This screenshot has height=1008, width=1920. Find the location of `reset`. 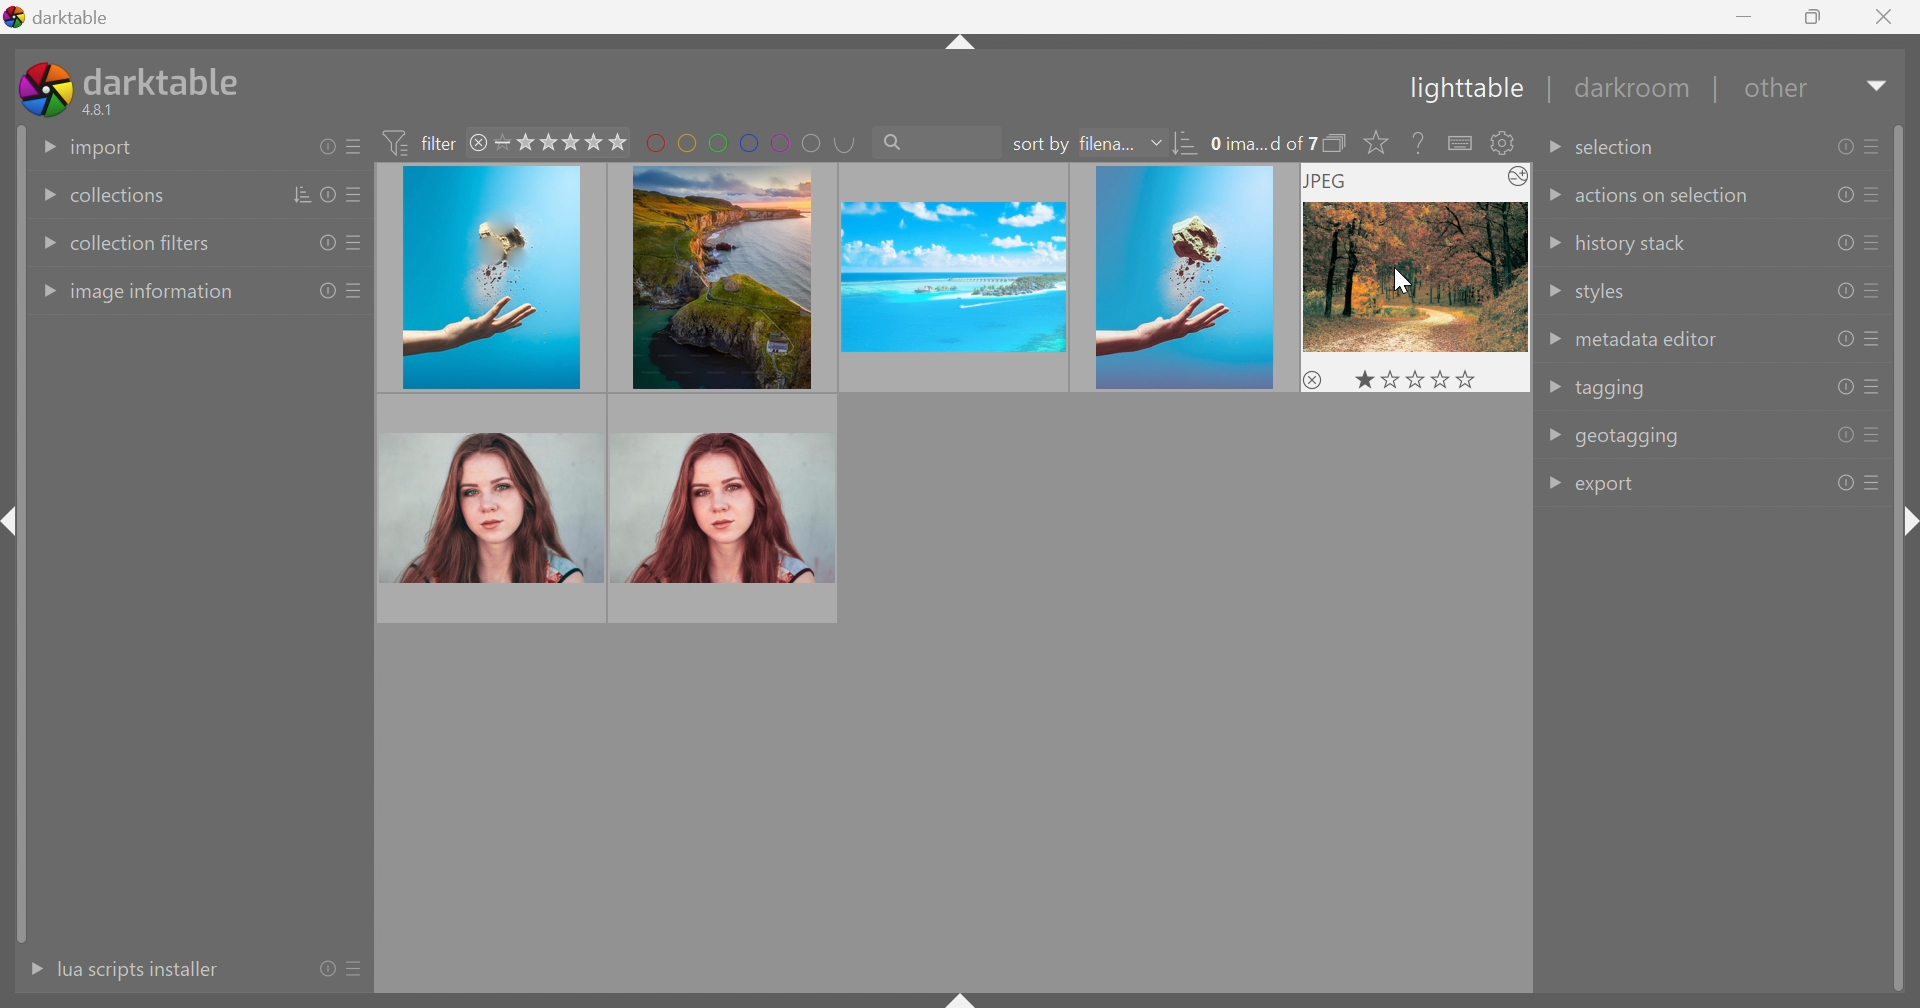

reset is located at coordinates (1846, 339).